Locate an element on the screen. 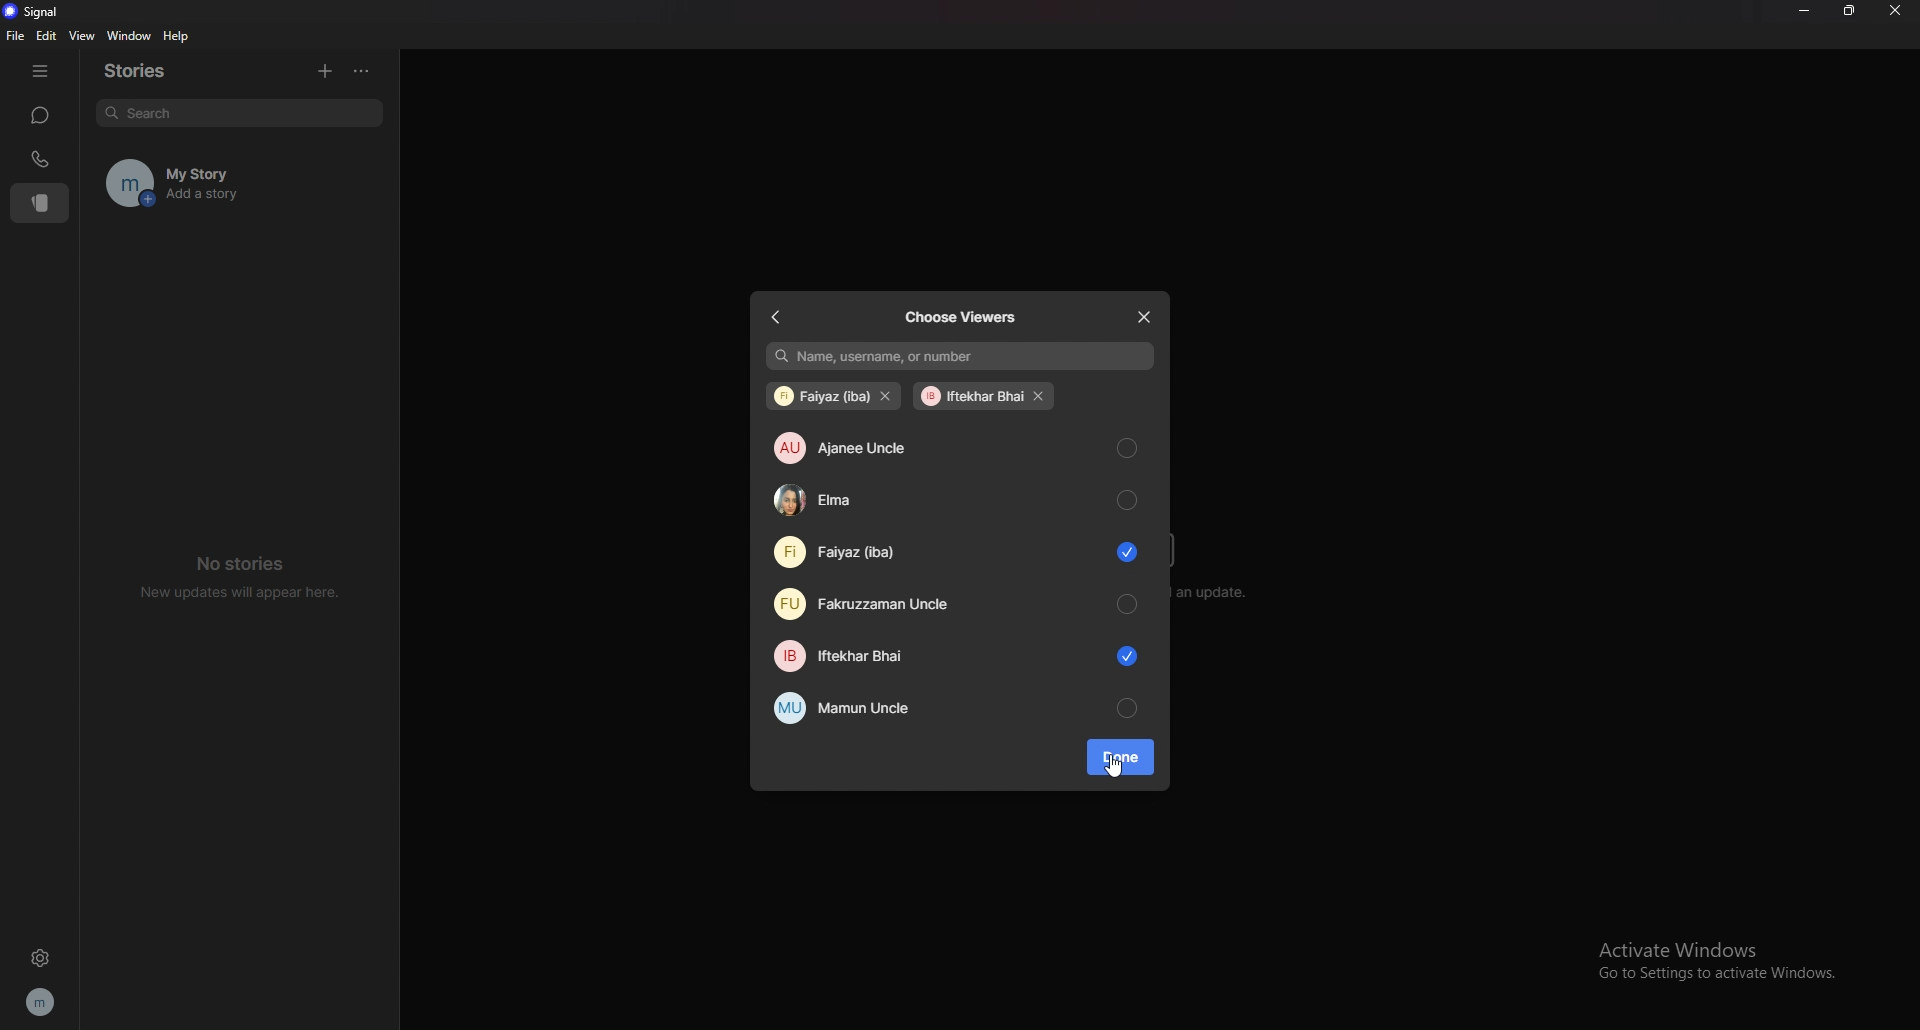 The image size is (1920, 1030). profile is located at coordinates (42, 999).